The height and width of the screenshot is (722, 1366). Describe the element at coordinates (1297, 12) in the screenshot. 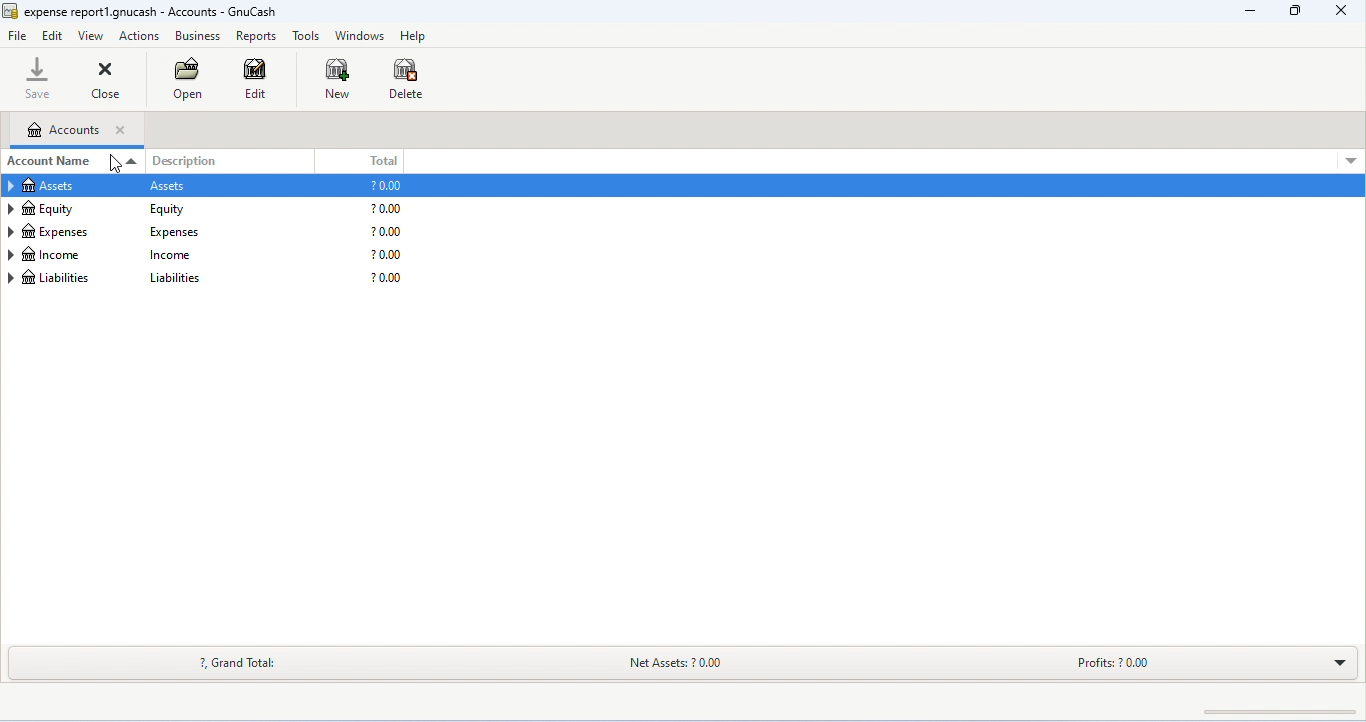

I see `minimize/maximize` at that location.